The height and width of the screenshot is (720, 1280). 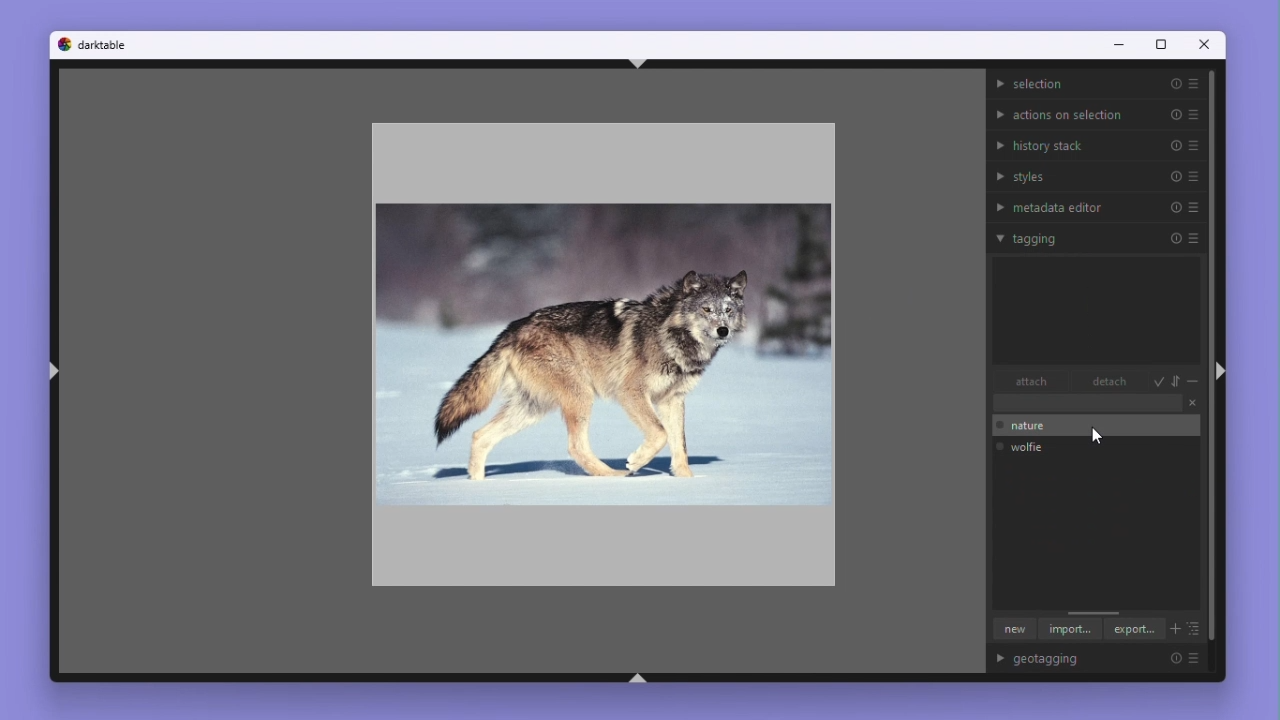 What do you see at coordinates (53, 373) in the screenshot?
I see `ctrl+shift+l` at bounding box center [53, 373].